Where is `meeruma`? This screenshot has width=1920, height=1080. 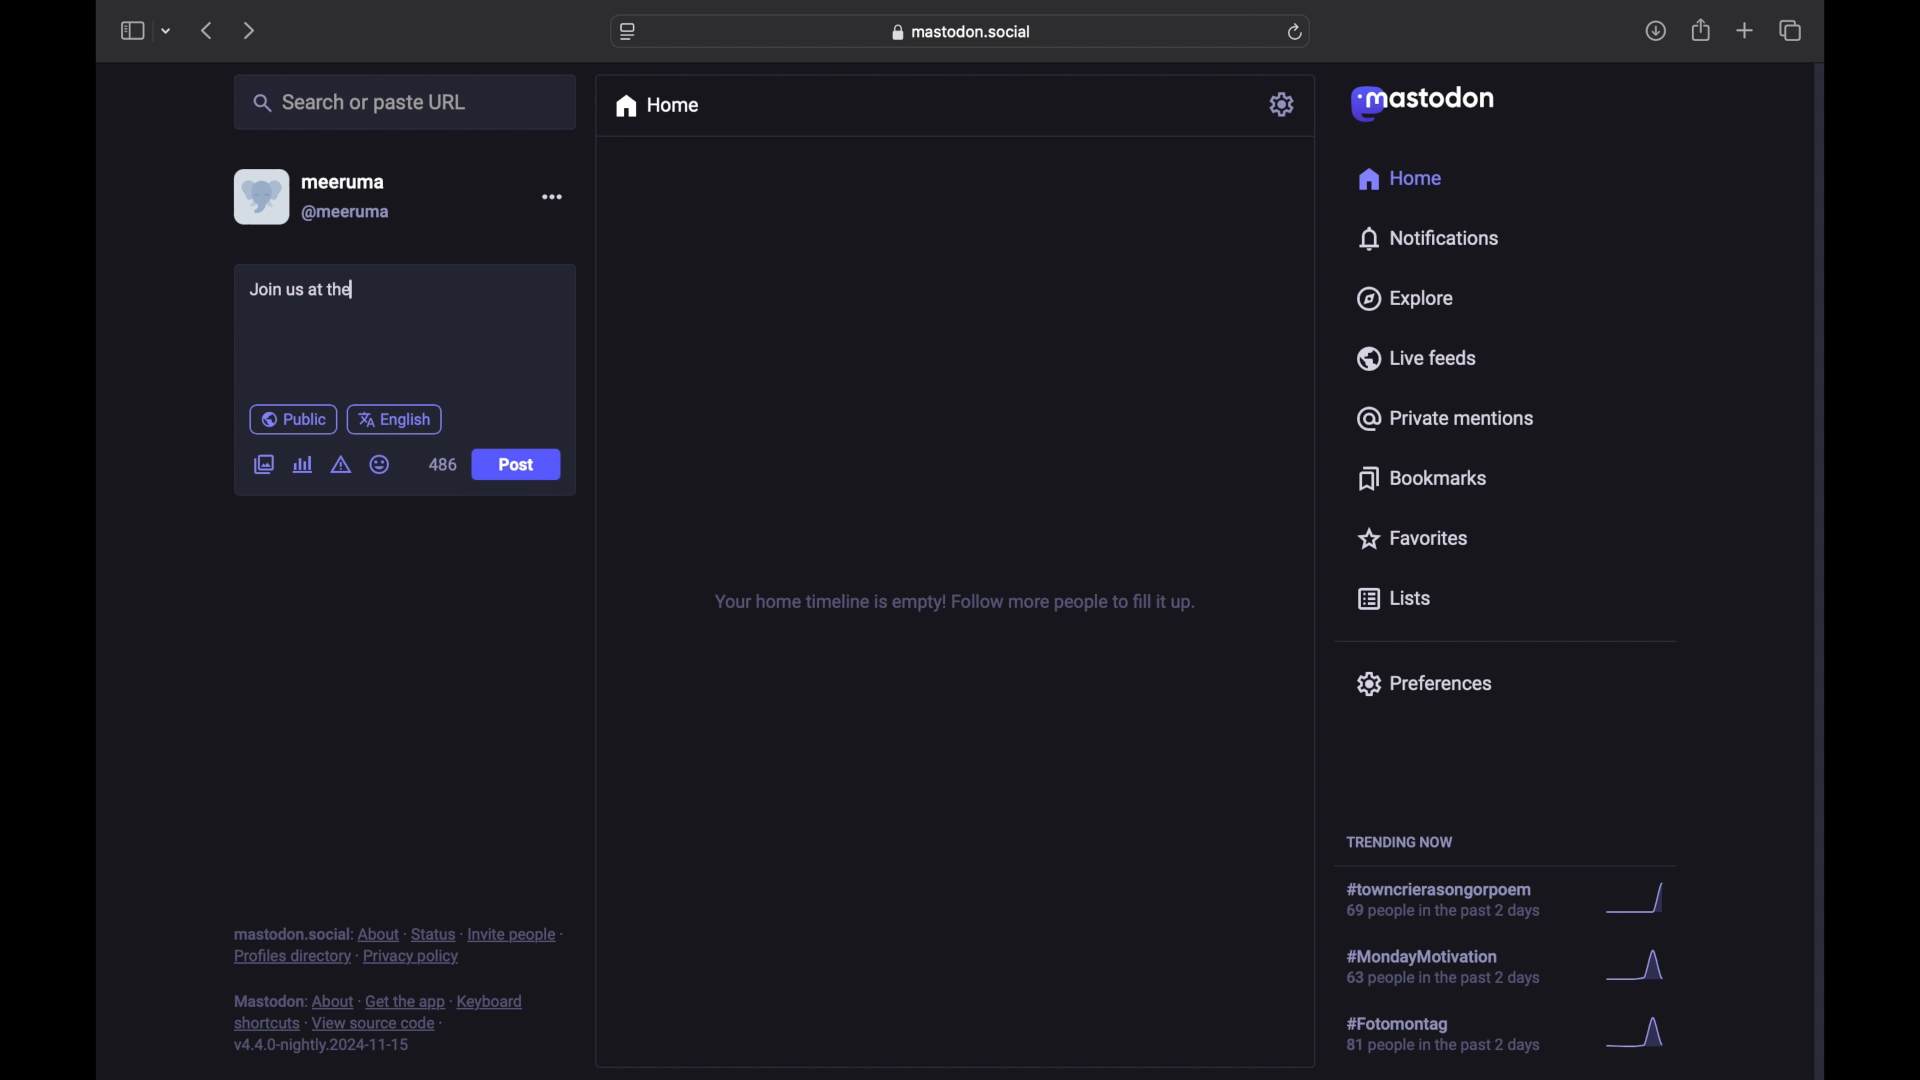 meeruma is located at coordinates (343, 181).